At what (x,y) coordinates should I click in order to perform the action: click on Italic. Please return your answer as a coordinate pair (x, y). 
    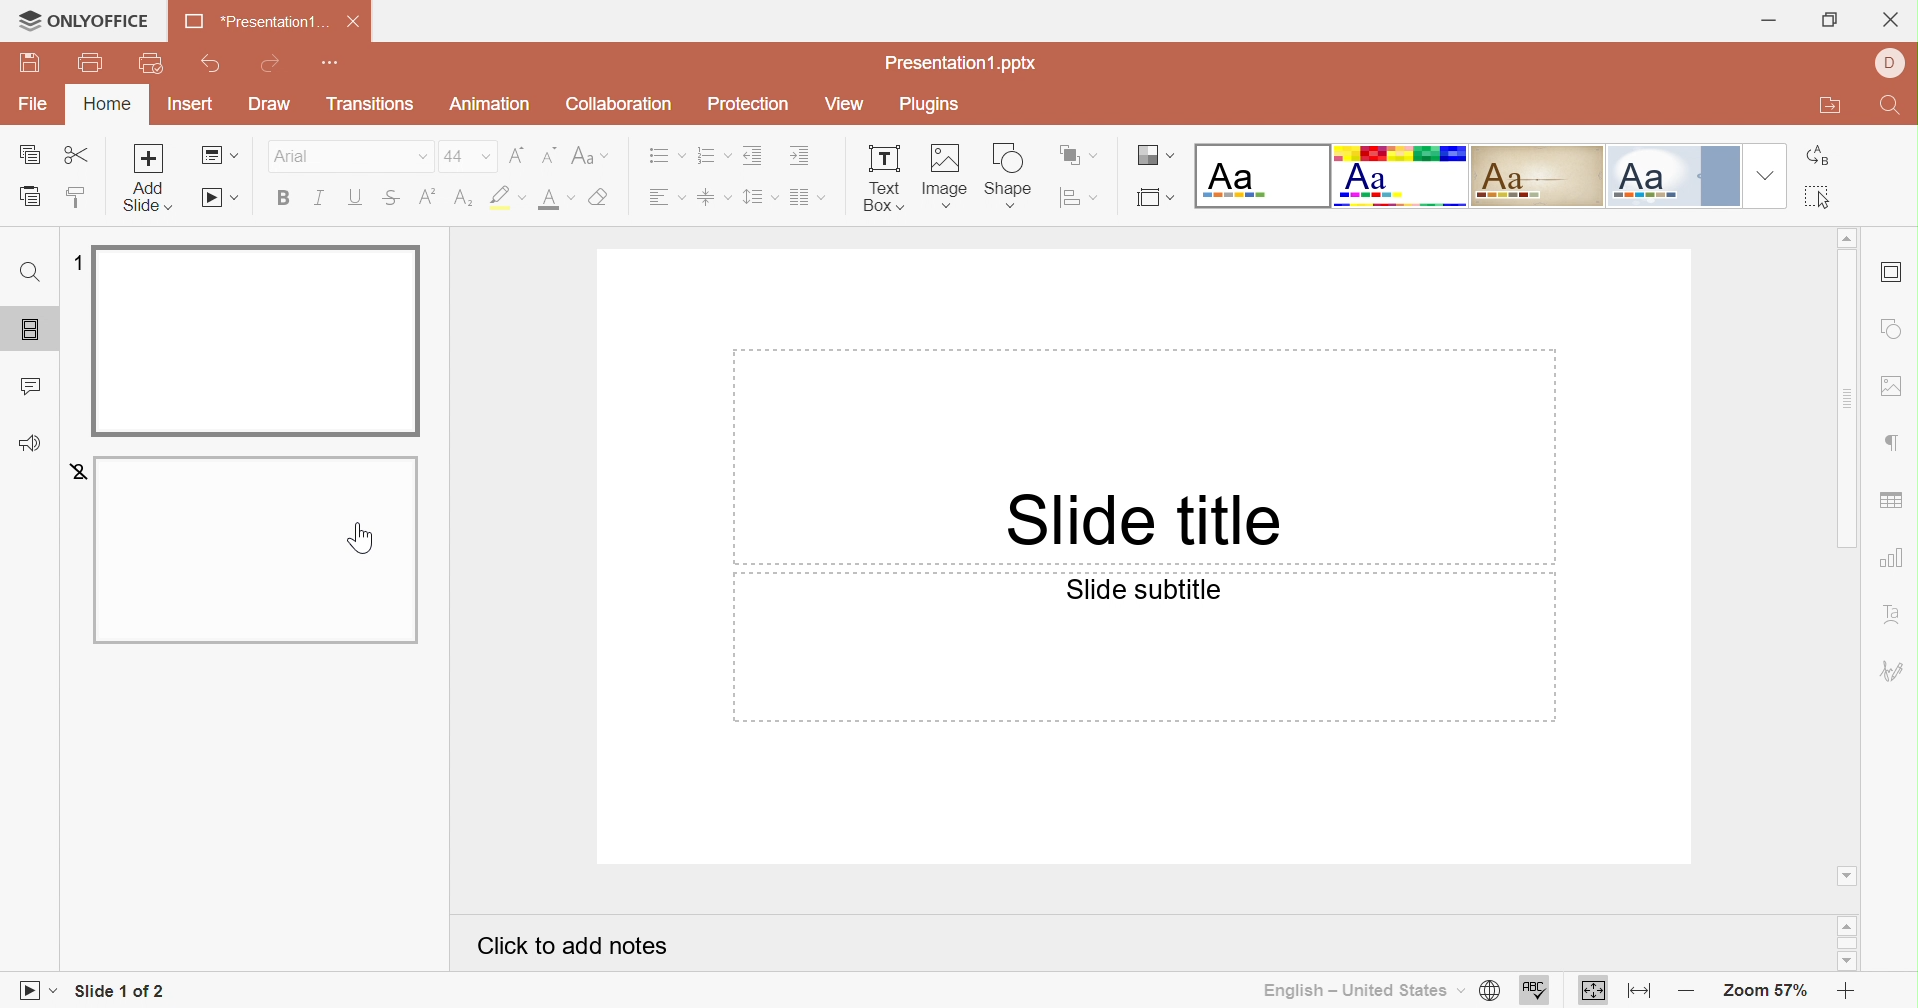
    Looking at the image, I should click on (324, 198).